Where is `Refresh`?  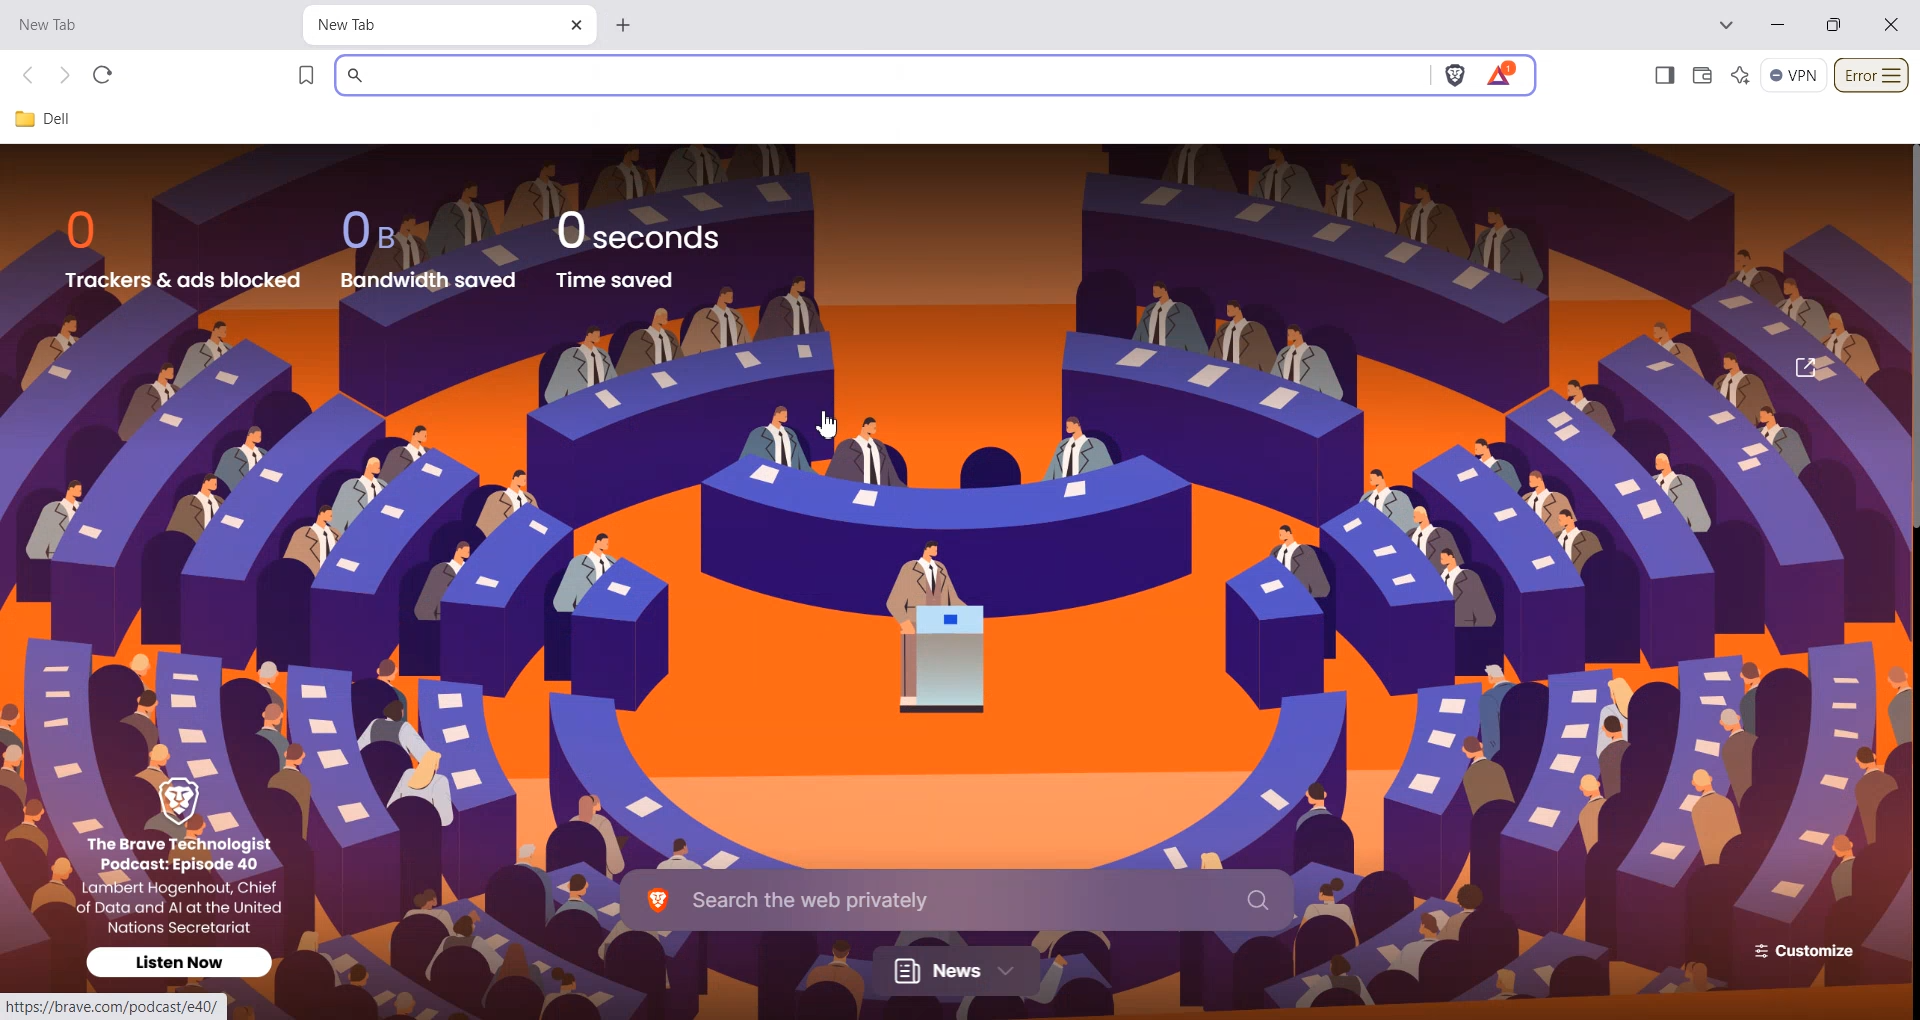
Refresh is located at coordinates (102, 75).